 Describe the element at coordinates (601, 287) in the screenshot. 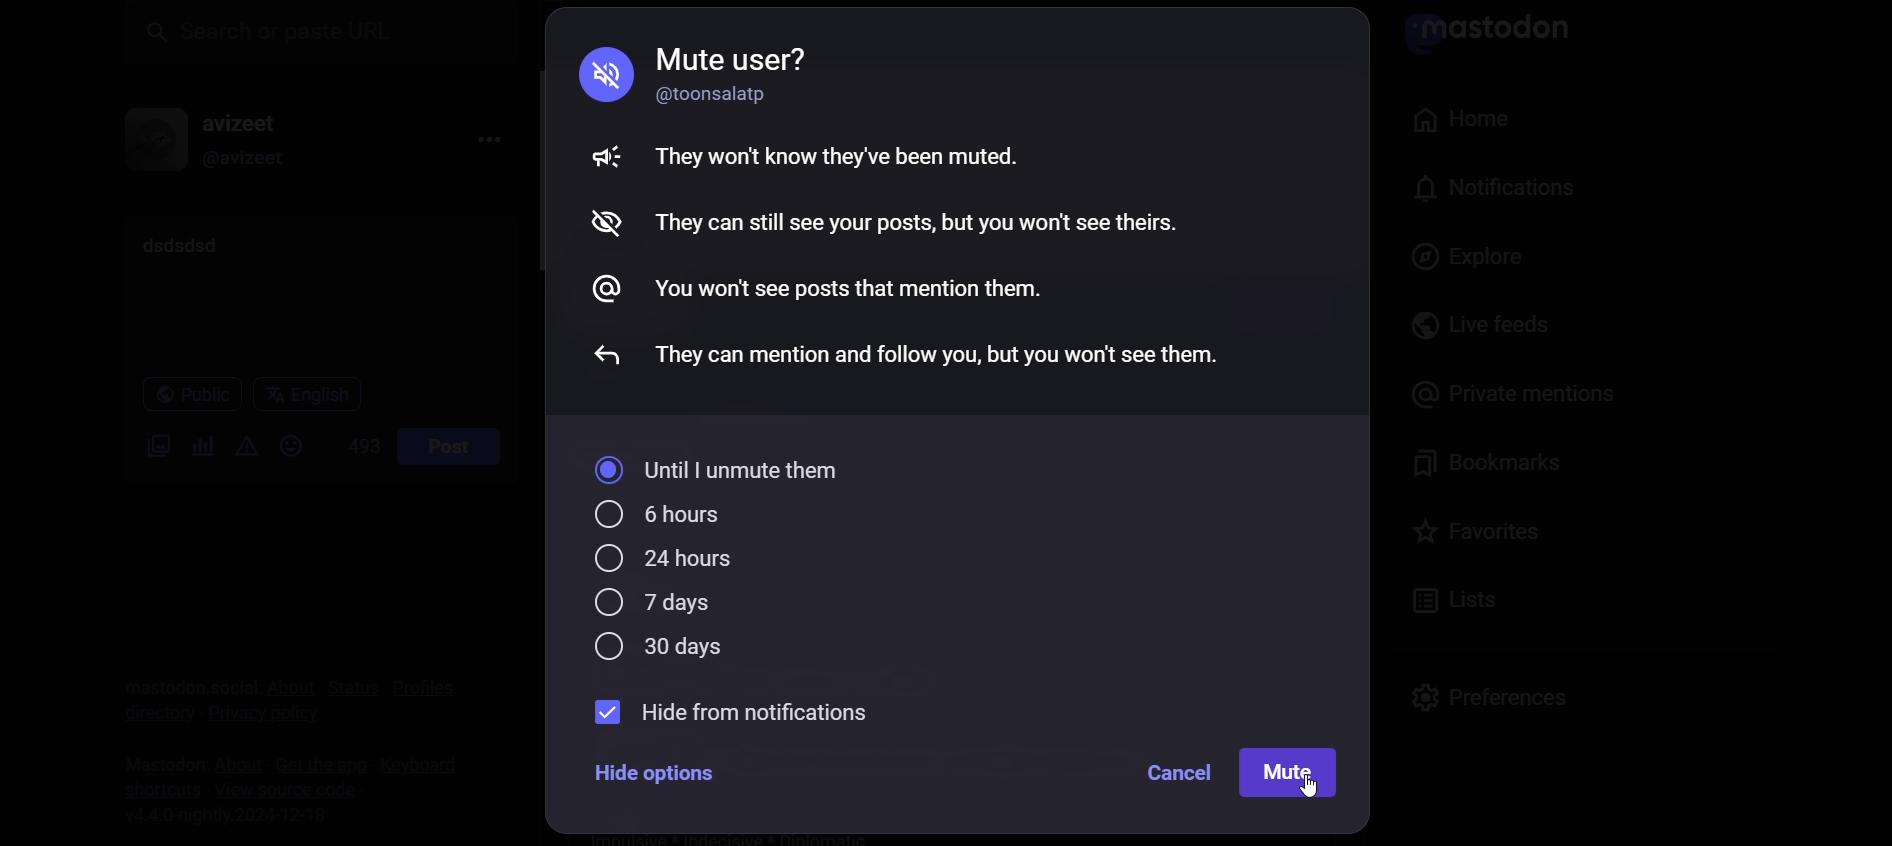

I see `` at that location.